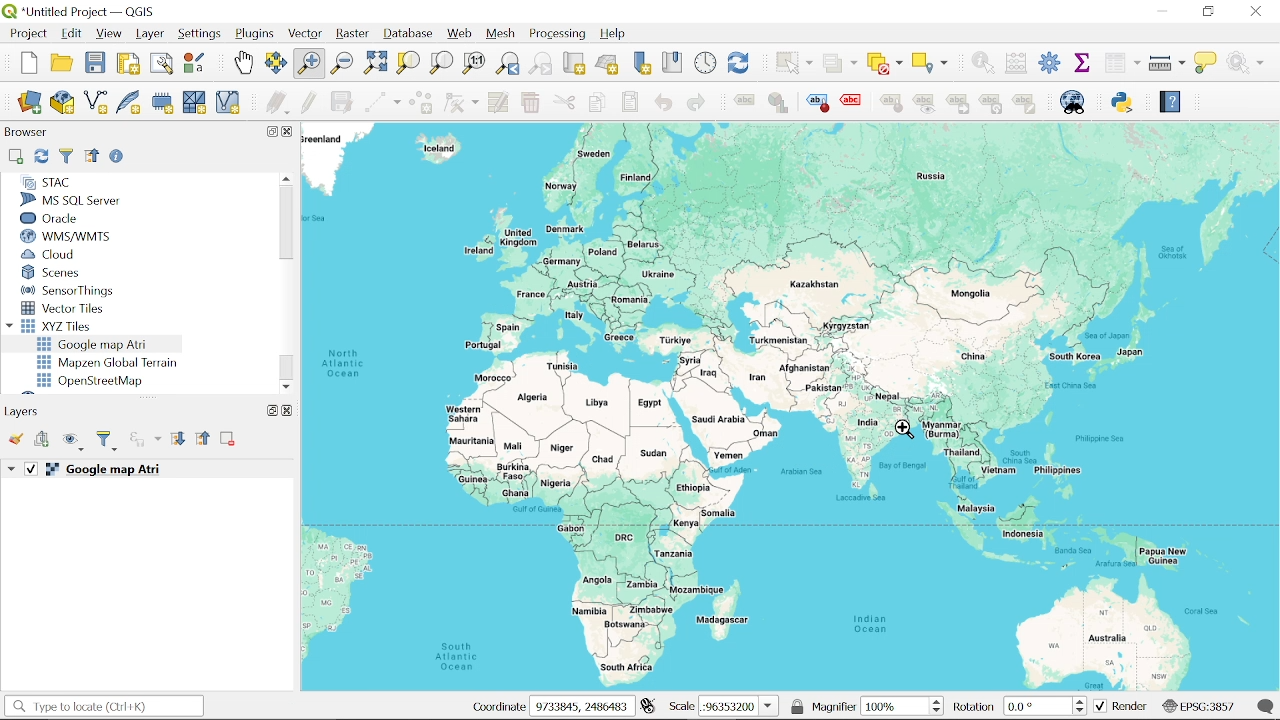  Describe the element at coordinates (1267, 706) in the screenshot. I see `Comment` at that location.